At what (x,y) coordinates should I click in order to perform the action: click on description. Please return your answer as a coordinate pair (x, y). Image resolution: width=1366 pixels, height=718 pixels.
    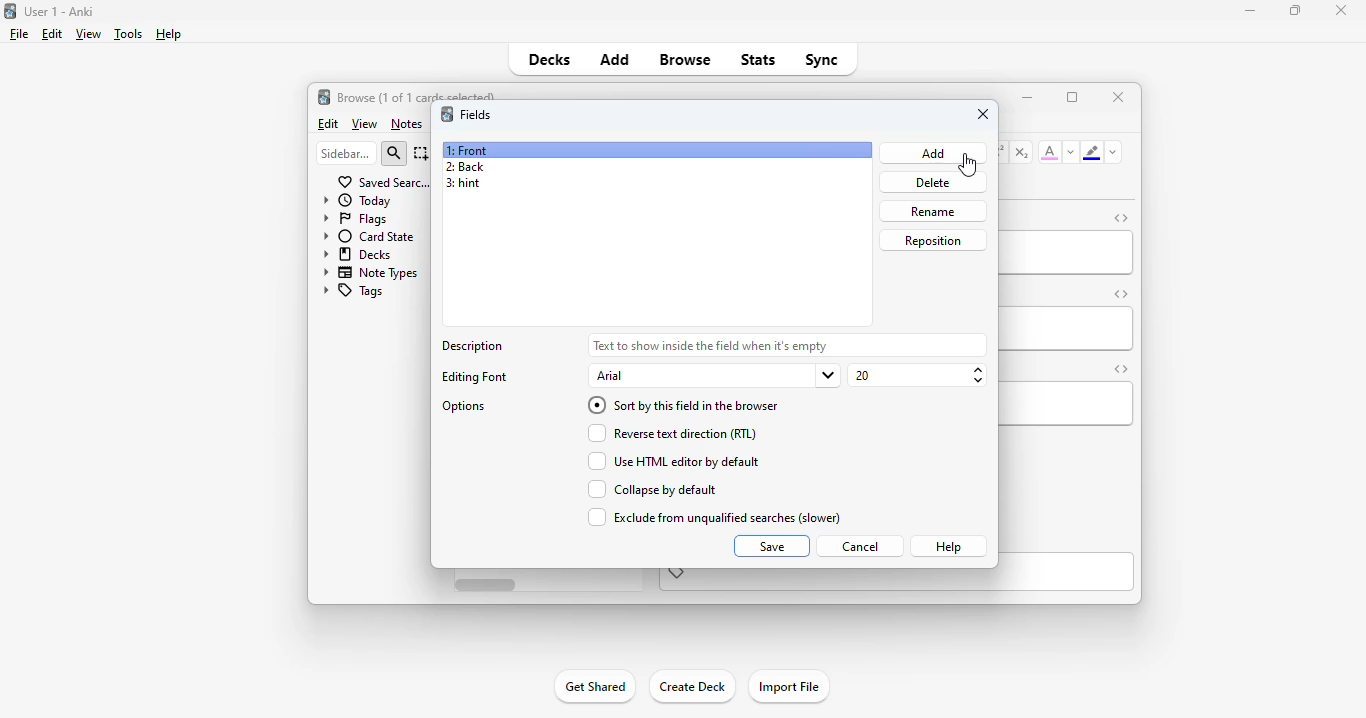
    Looking at the image, I should click on (710, 344).